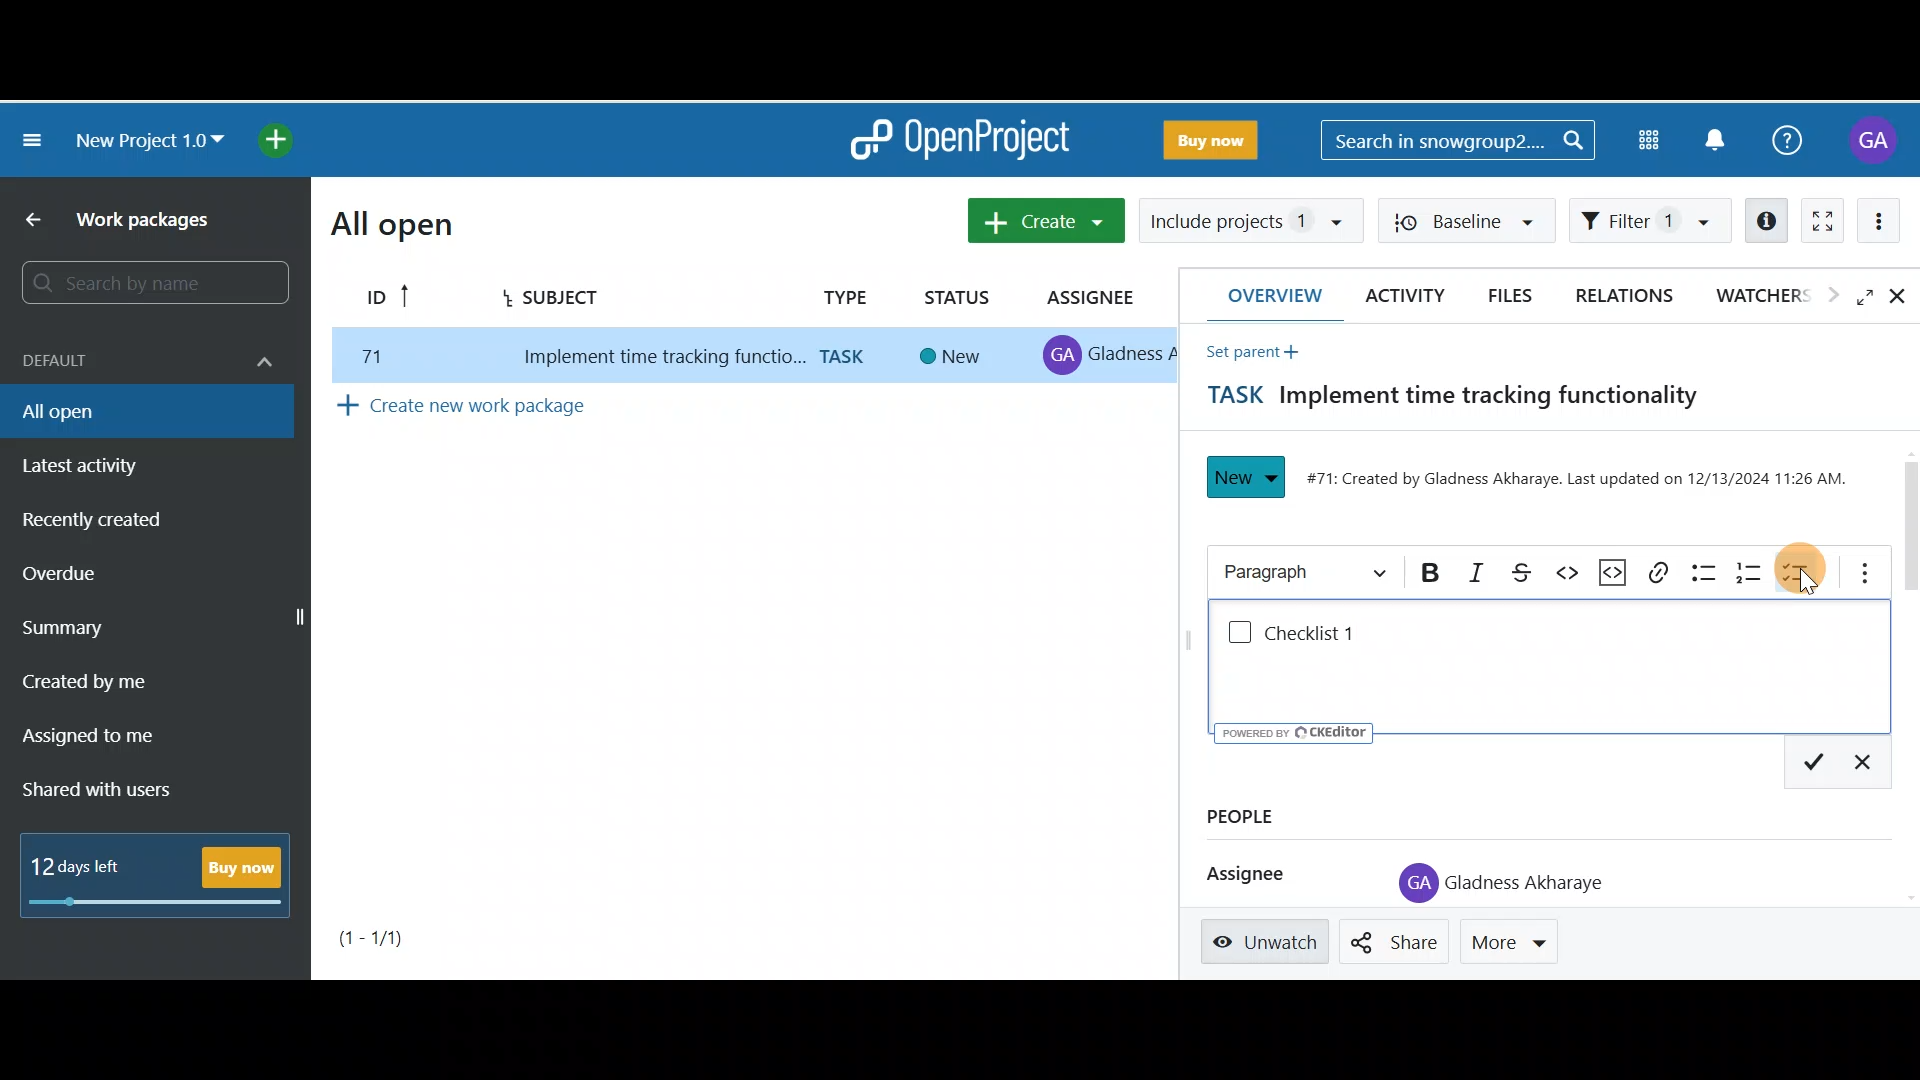 This screenshot has height=1080, width=1920. Describe the element at coordinates (583, 303) in the screenshot. I see `Subject` at that location.